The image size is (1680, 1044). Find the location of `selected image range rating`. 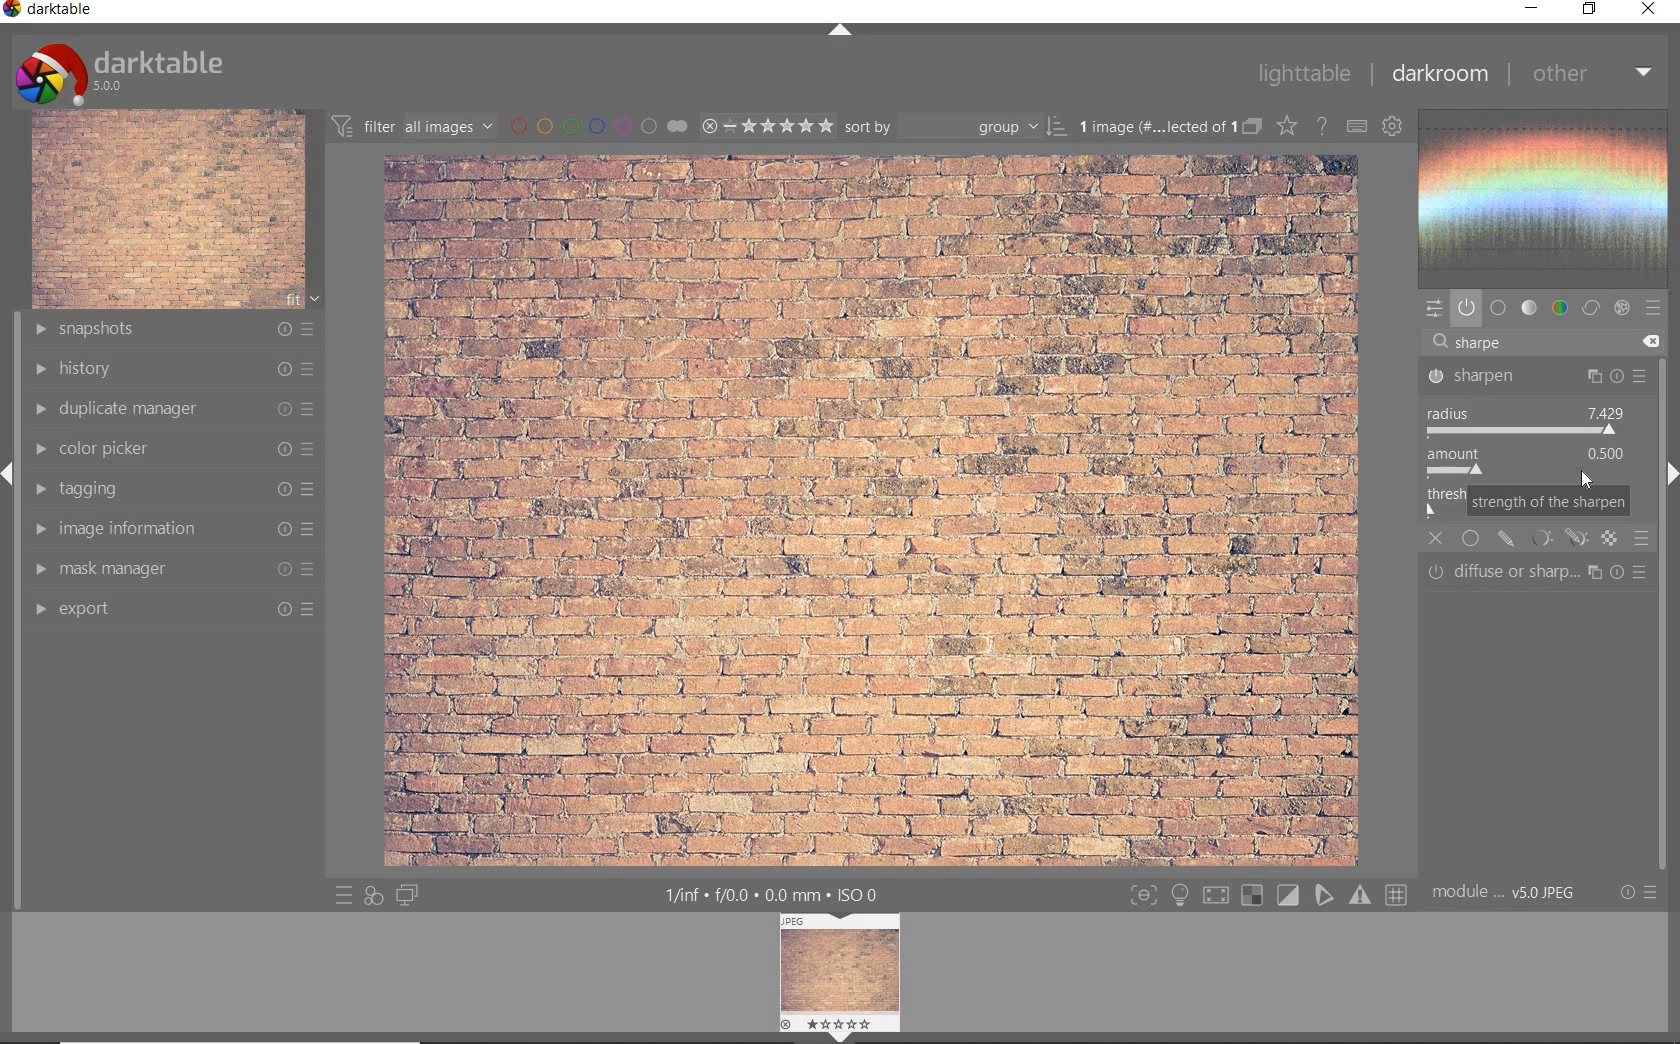

selected image range rating is located at coordinates (767, 126).